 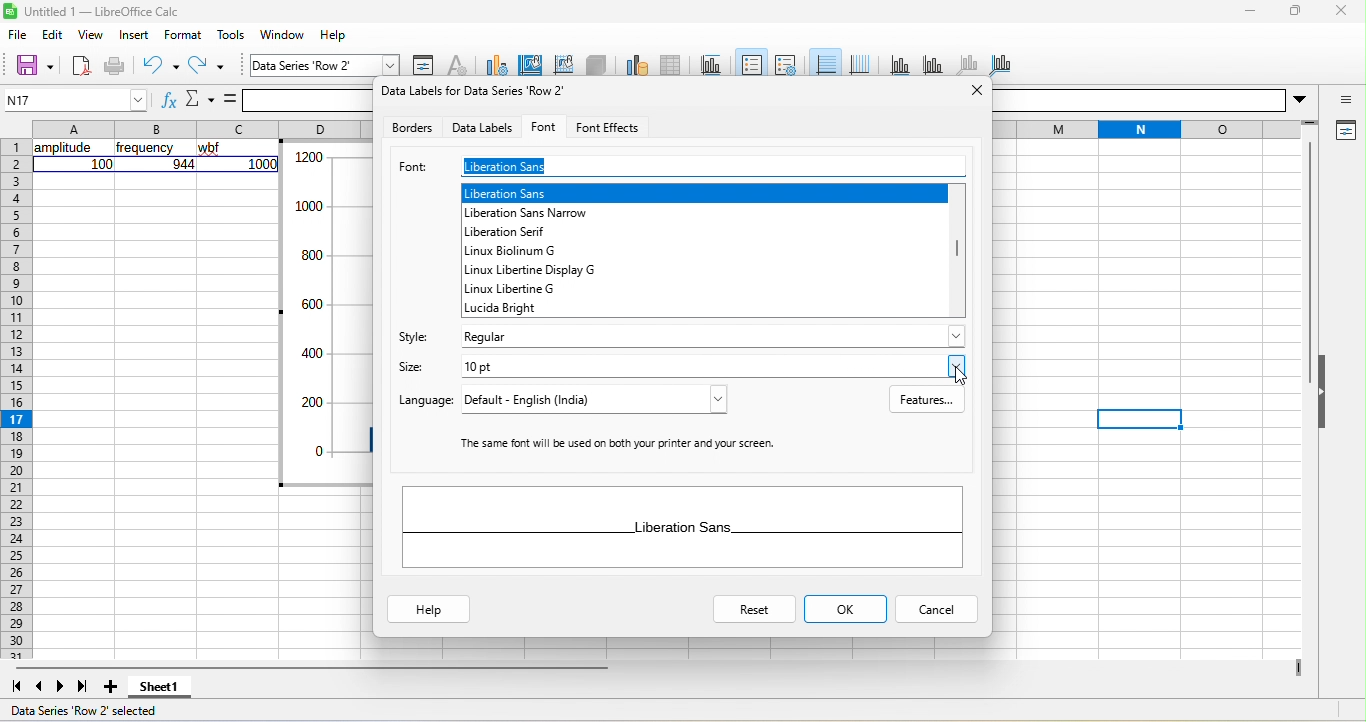 I want to click on ‘The same font will be used on both your printer and your screen., so click(x=626, y=441).